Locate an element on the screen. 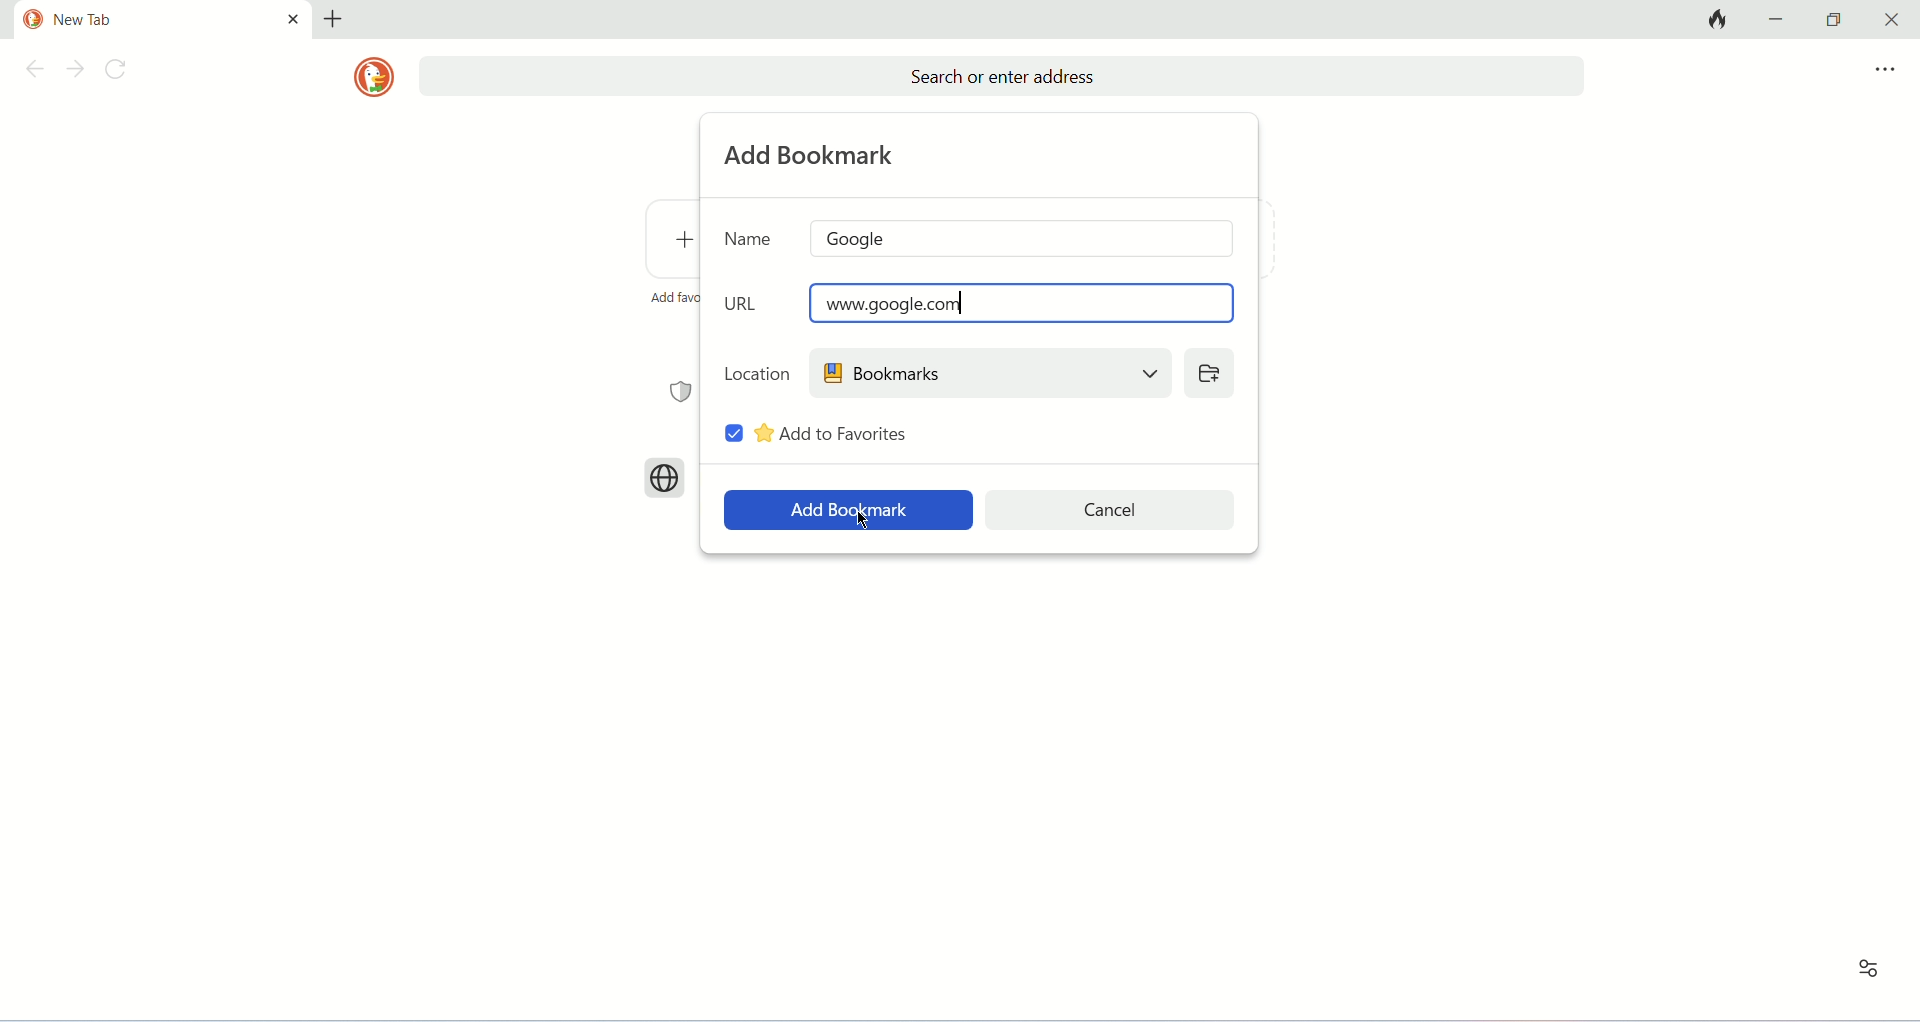  URL is located at coordinates (745, 303).